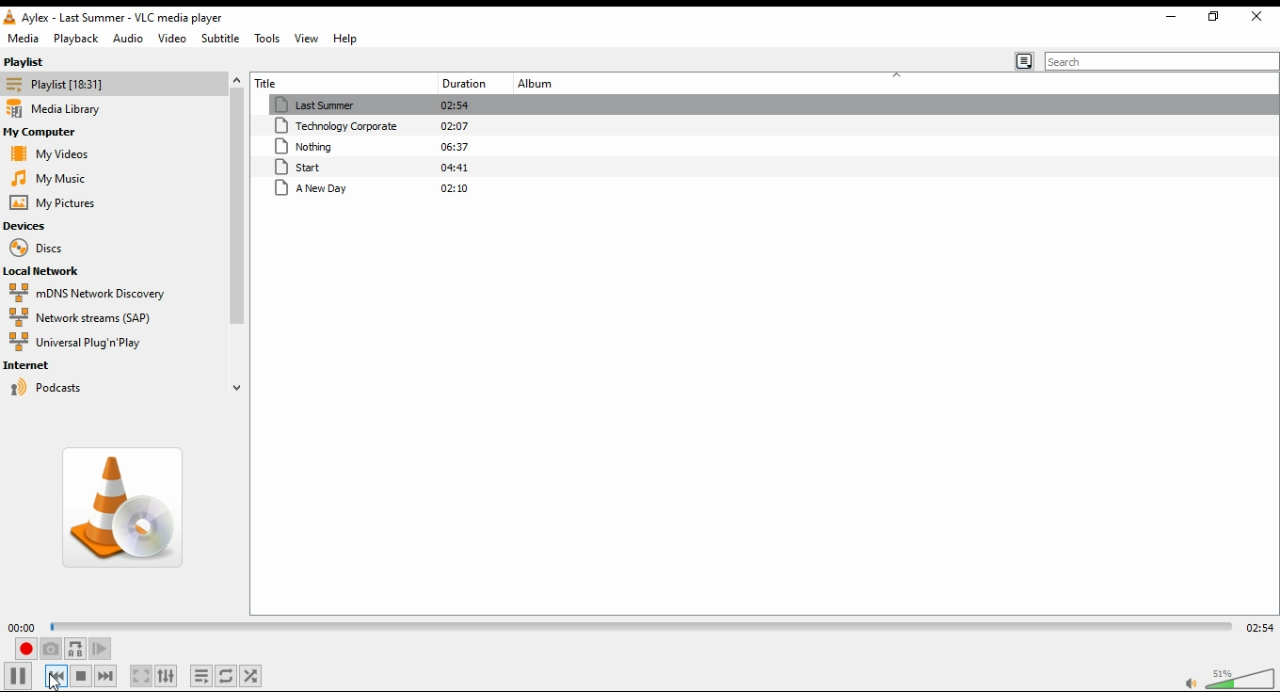 This screenshot has width=1280, height=692. I want to click on internet, so click(47, 366).